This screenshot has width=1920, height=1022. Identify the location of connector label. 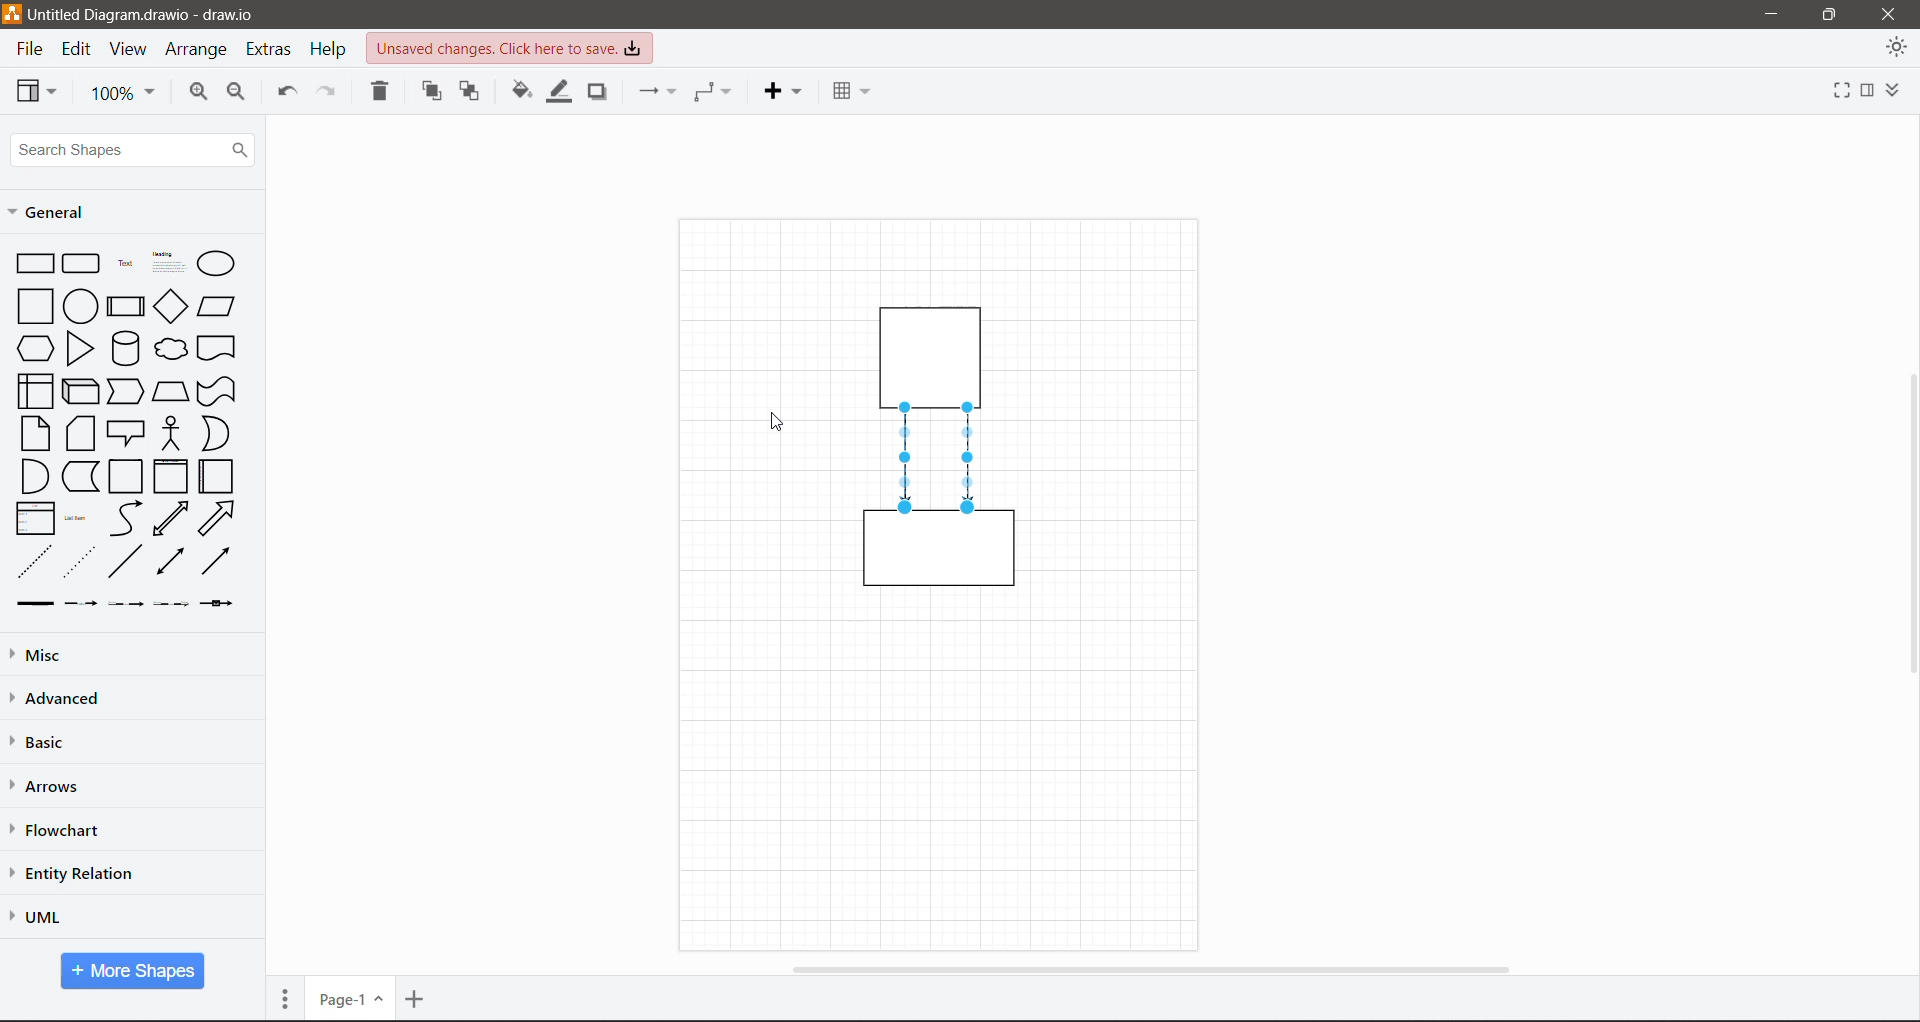
(81, 603).